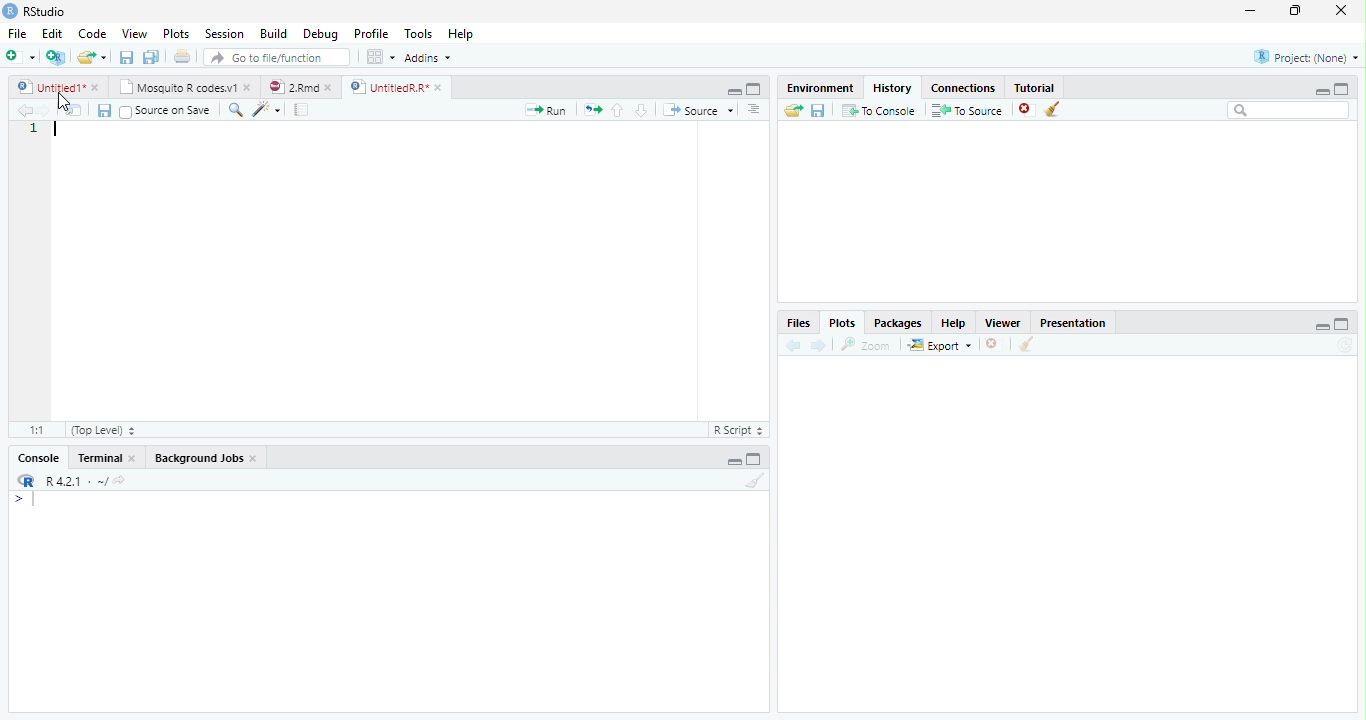 Image resolution: width=1366 pixels, height=720 pixels. What do you see at coordinates (940, 345) in the screenshot?
I see `Export` at bounding box center [940, 345].